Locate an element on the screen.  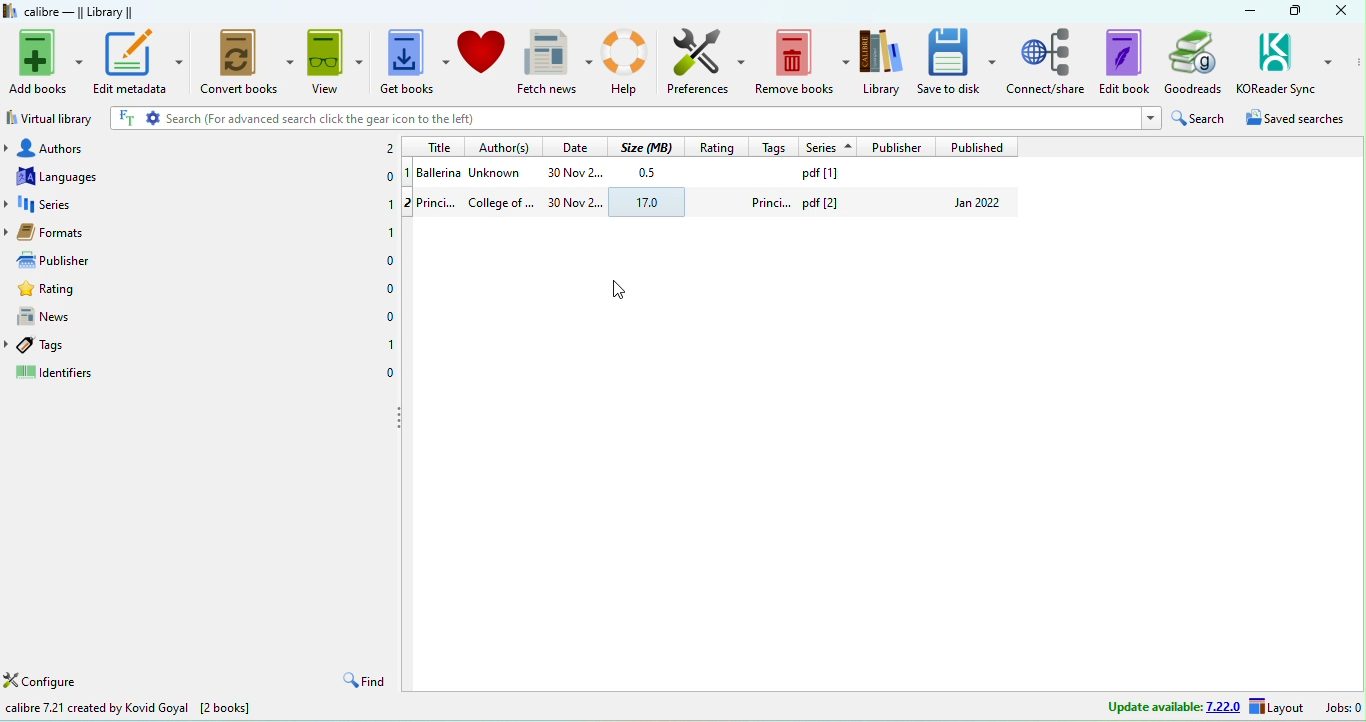
Preferences is located at coordinates (707, 61).